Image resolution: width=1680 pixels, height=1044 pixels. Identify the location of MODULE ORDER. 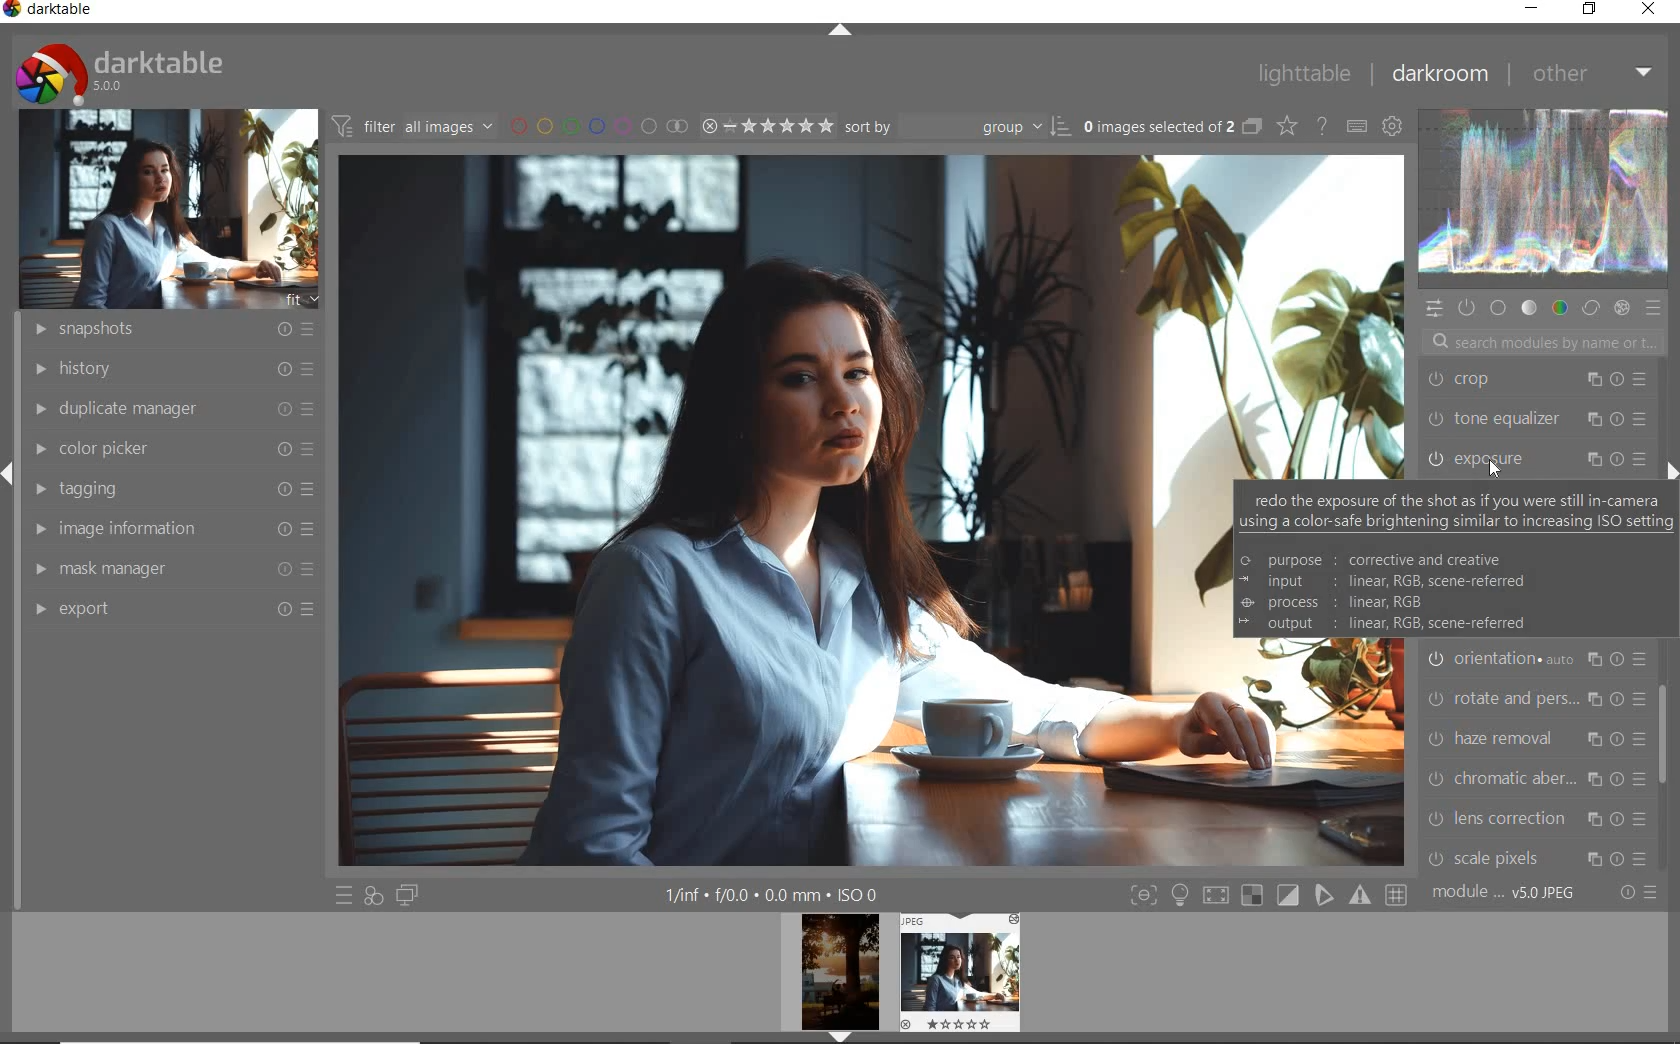
(1505, 894).